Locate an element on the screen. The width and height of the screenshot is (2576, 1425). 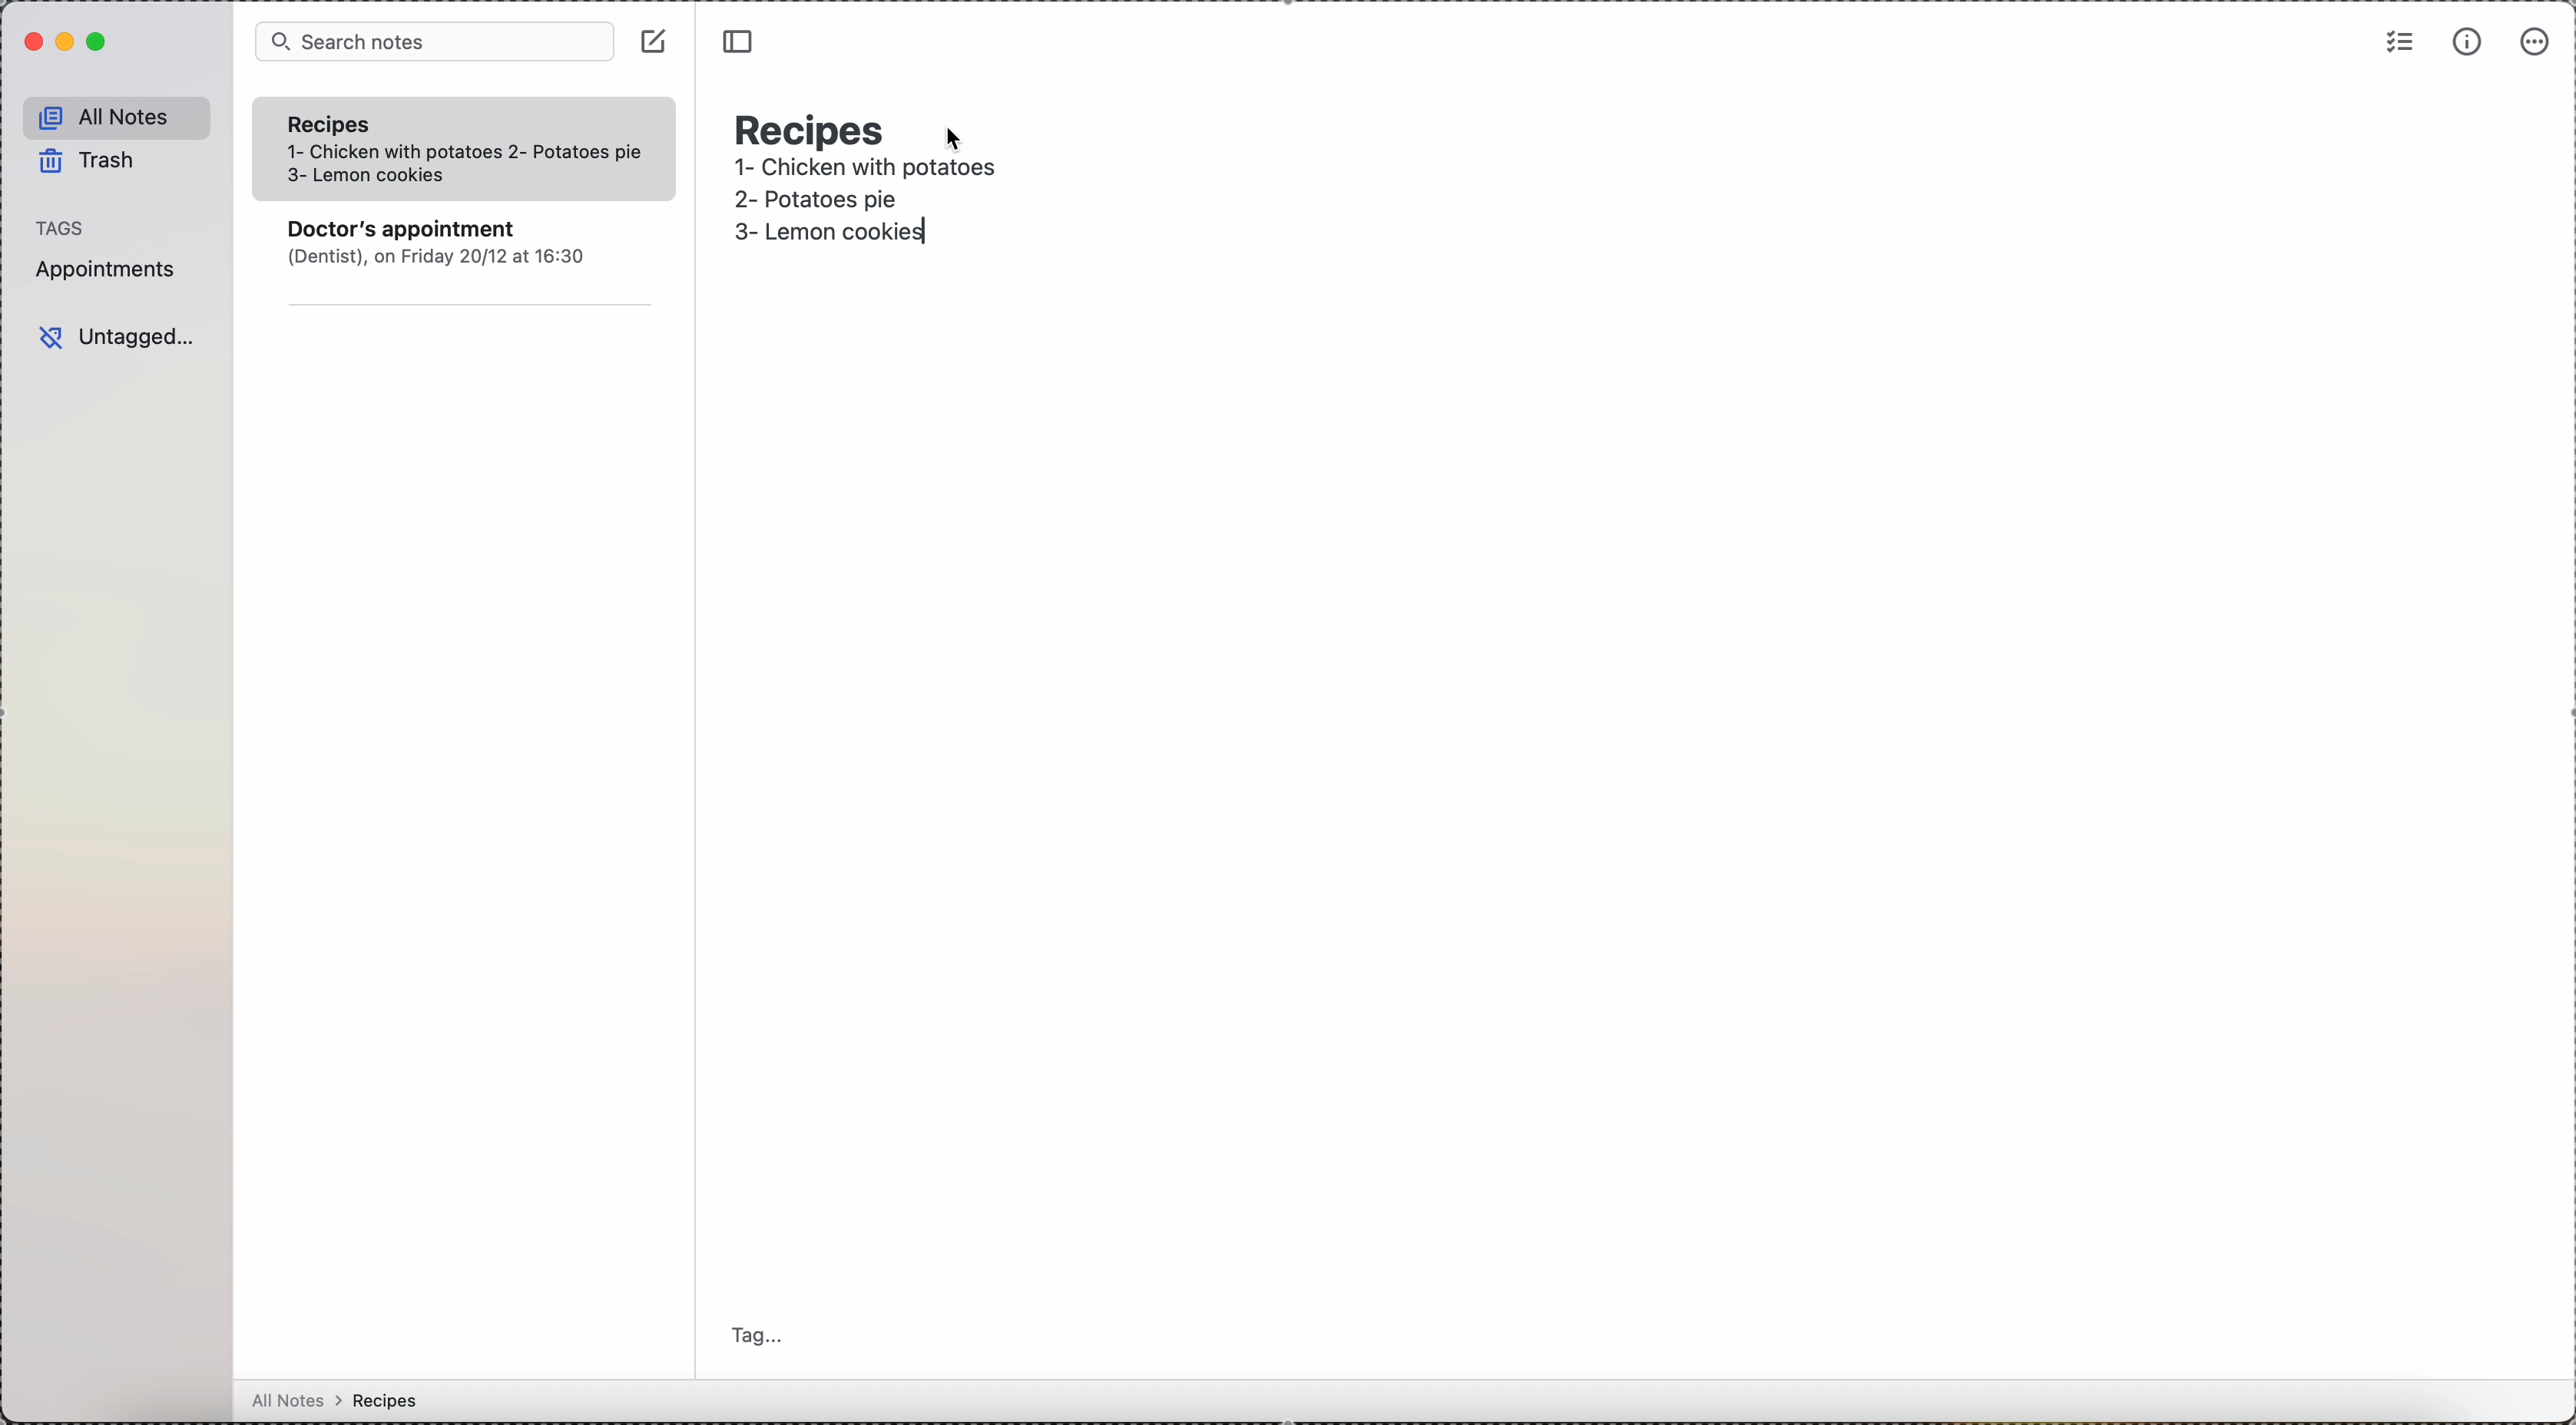
1- Chicken with potatoes is located at coordinates (875, 167).